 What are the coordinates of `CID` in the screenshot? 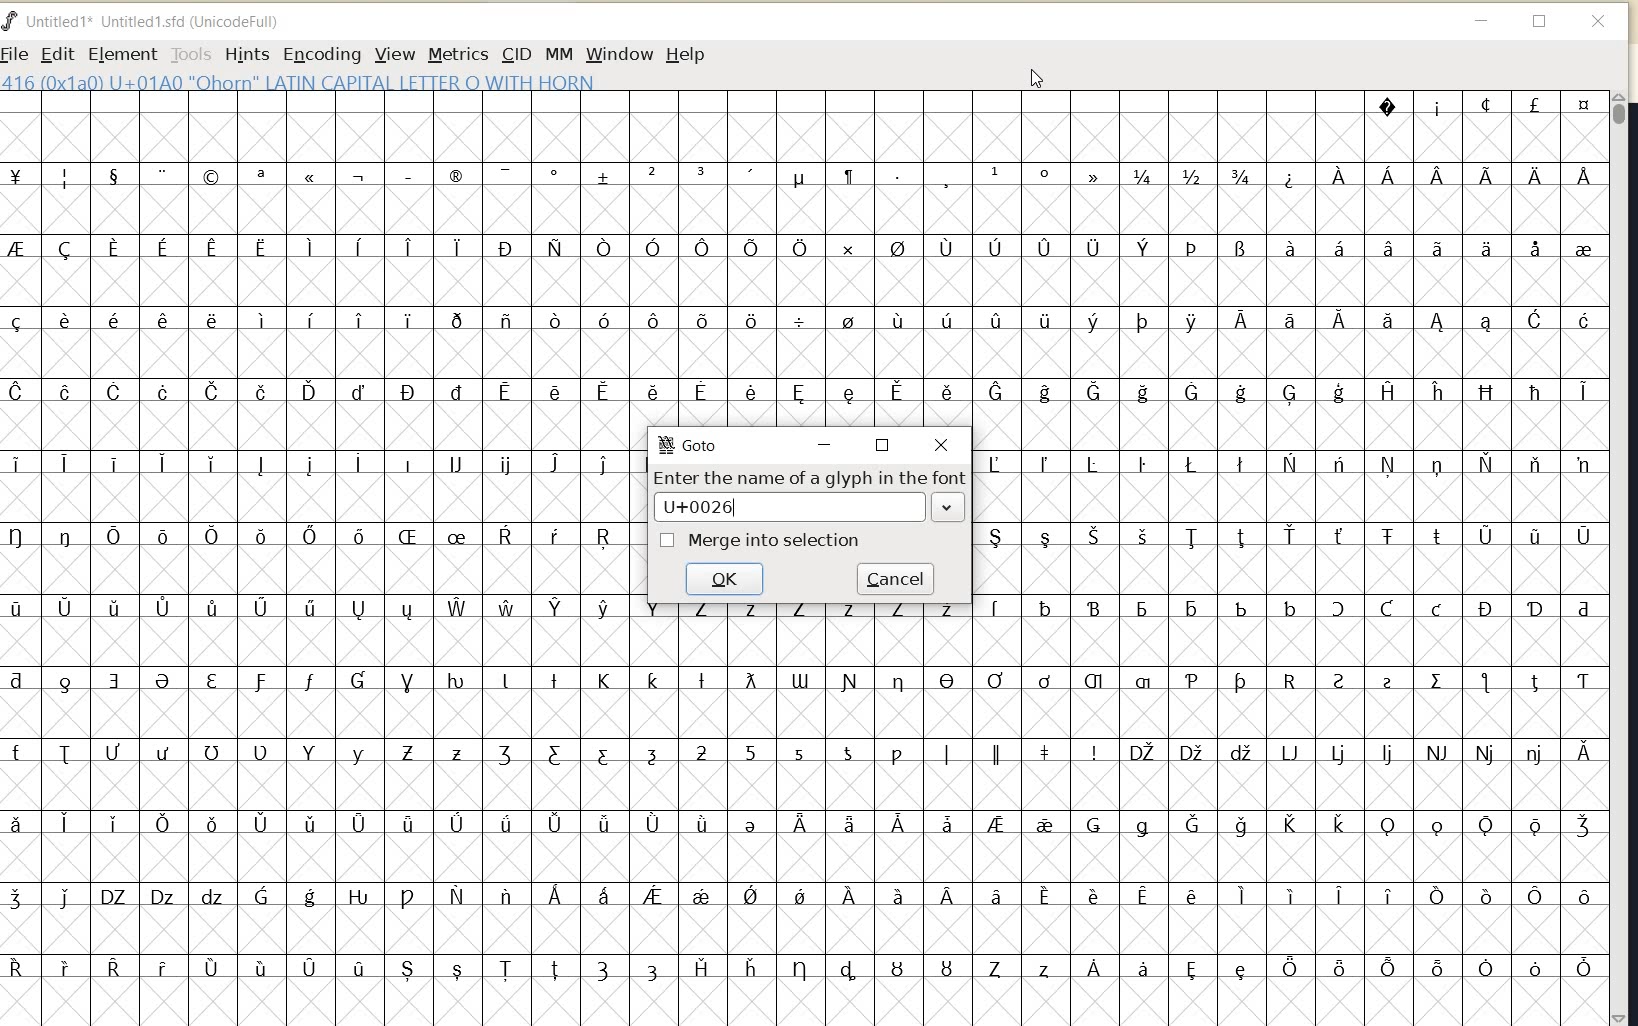 It's located at (514, 53).